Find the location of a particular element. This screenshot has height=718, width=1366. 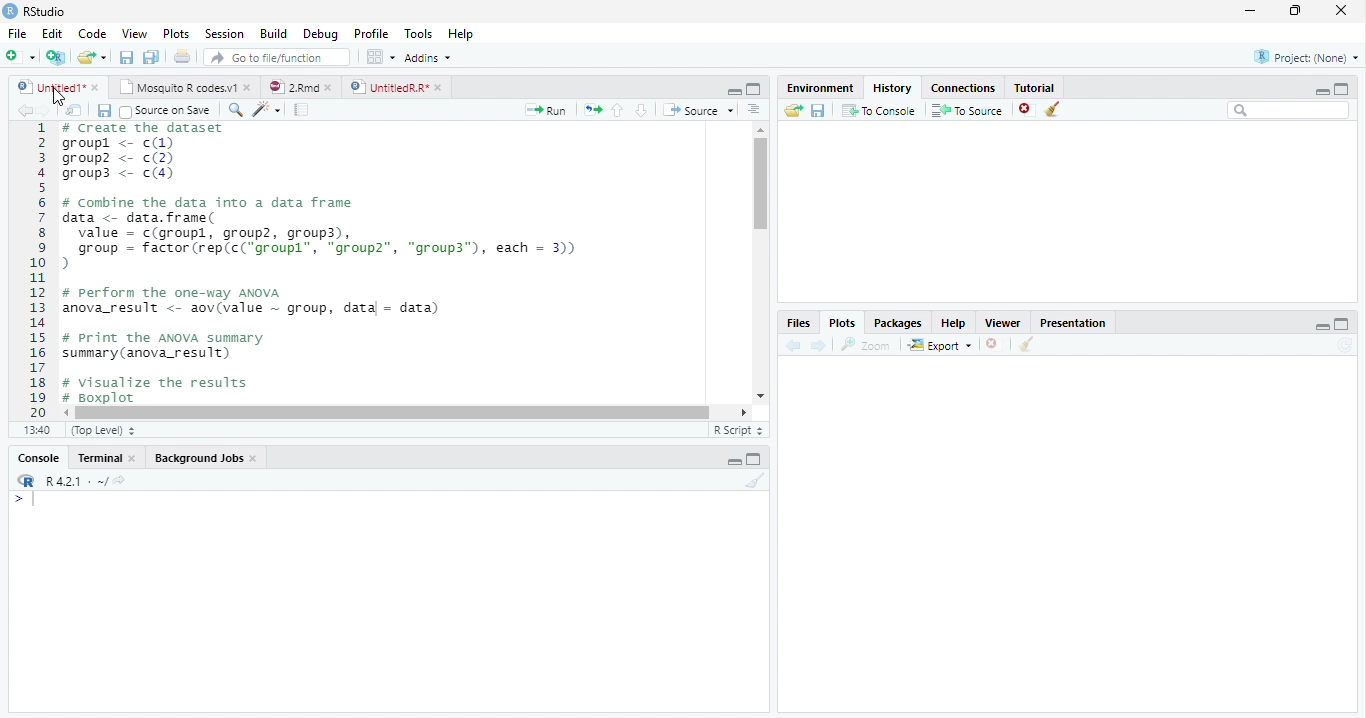

Addins is located at coordinates (429, 59).